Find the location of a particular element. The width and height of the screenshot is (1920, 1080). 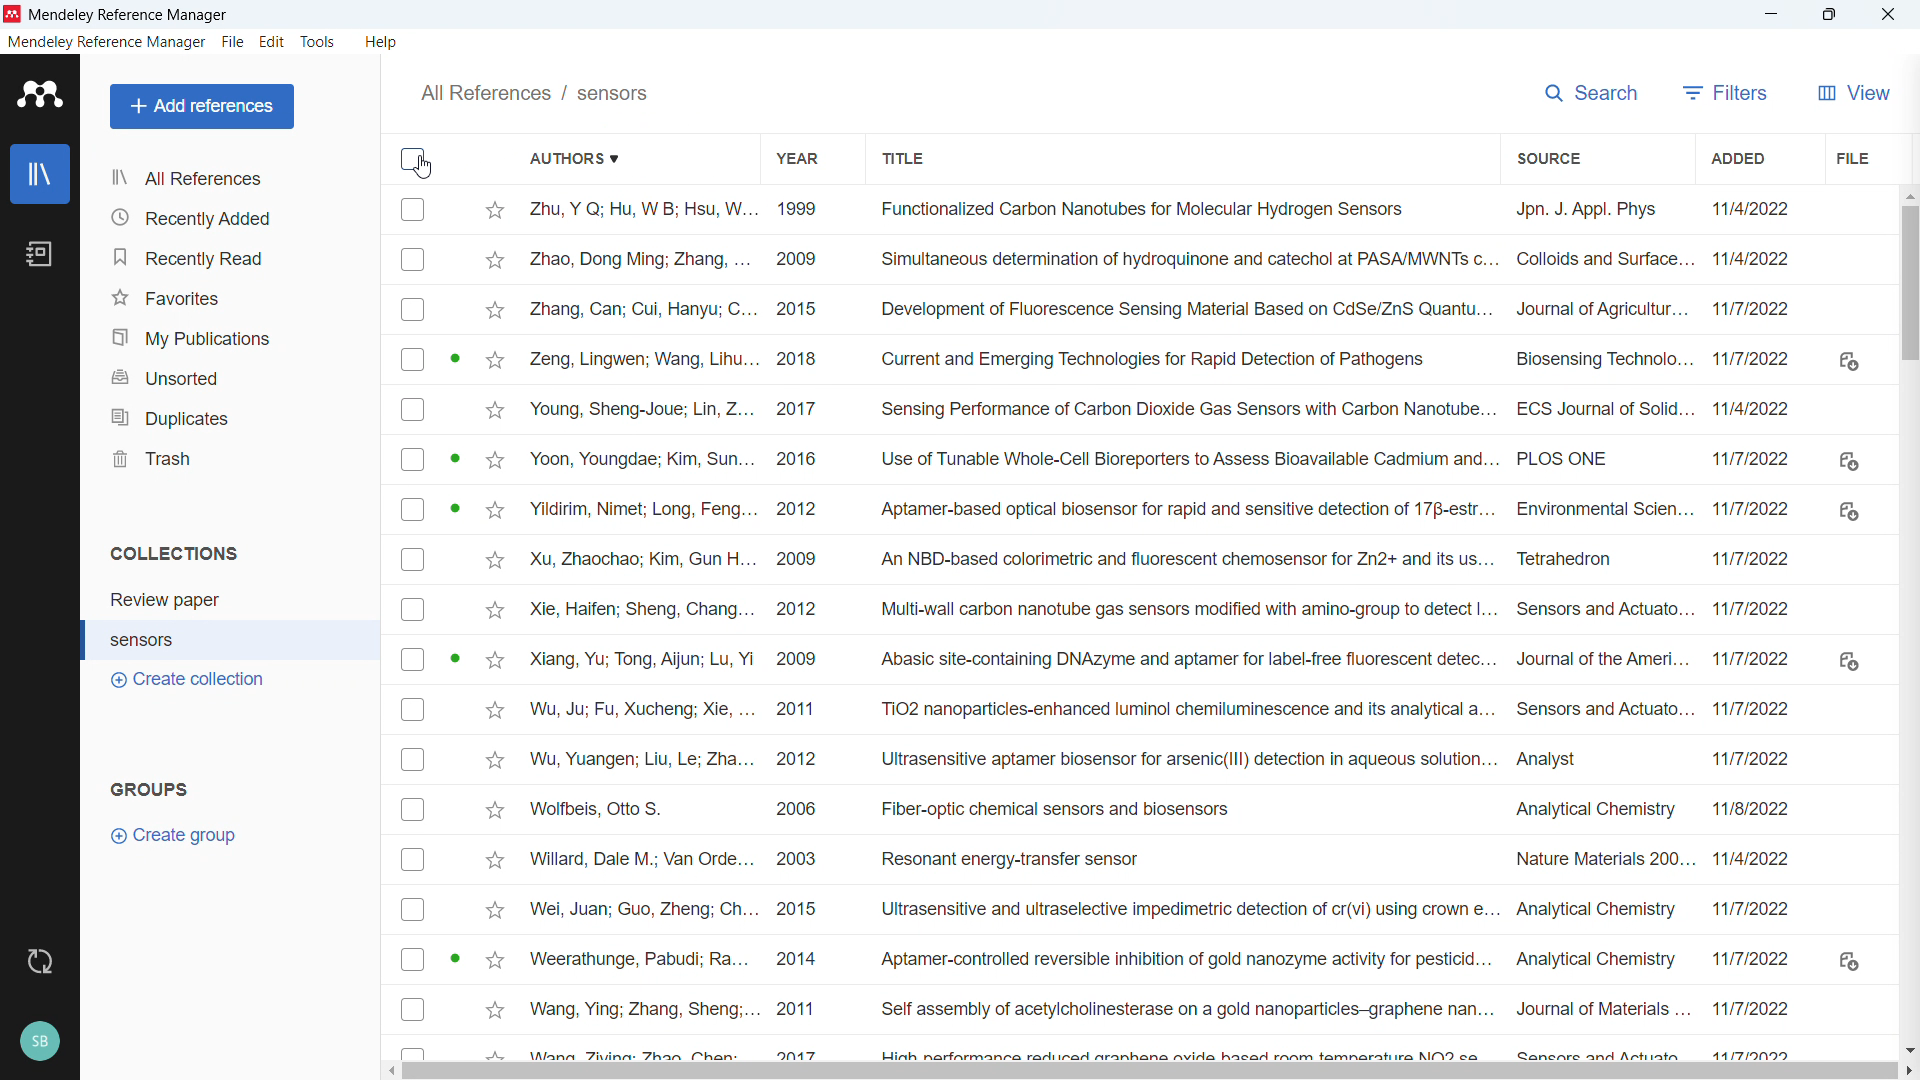

Select all entries  is located at coordinates (413, 158).